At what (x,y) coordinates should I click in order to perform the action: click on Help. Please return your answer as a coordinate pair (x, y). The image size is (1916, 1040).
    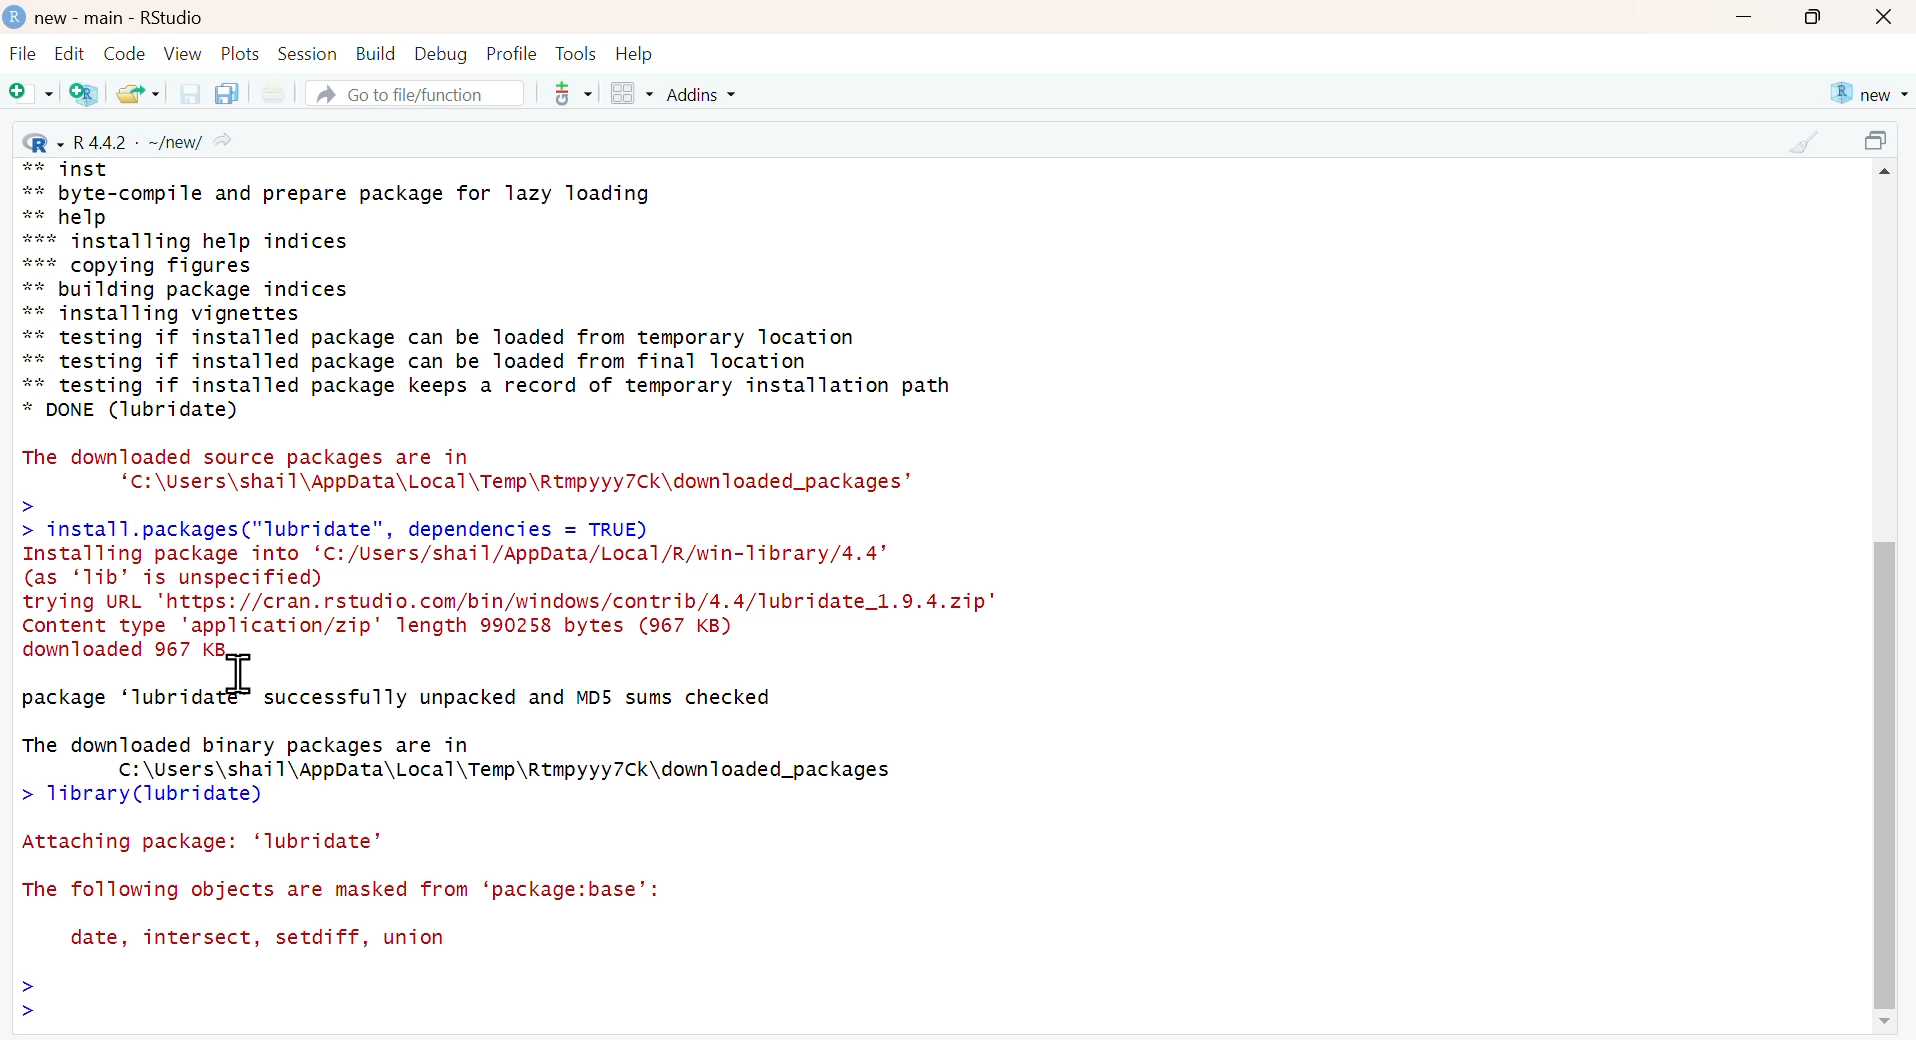
    Looking at the image, I should click on (635, 54).